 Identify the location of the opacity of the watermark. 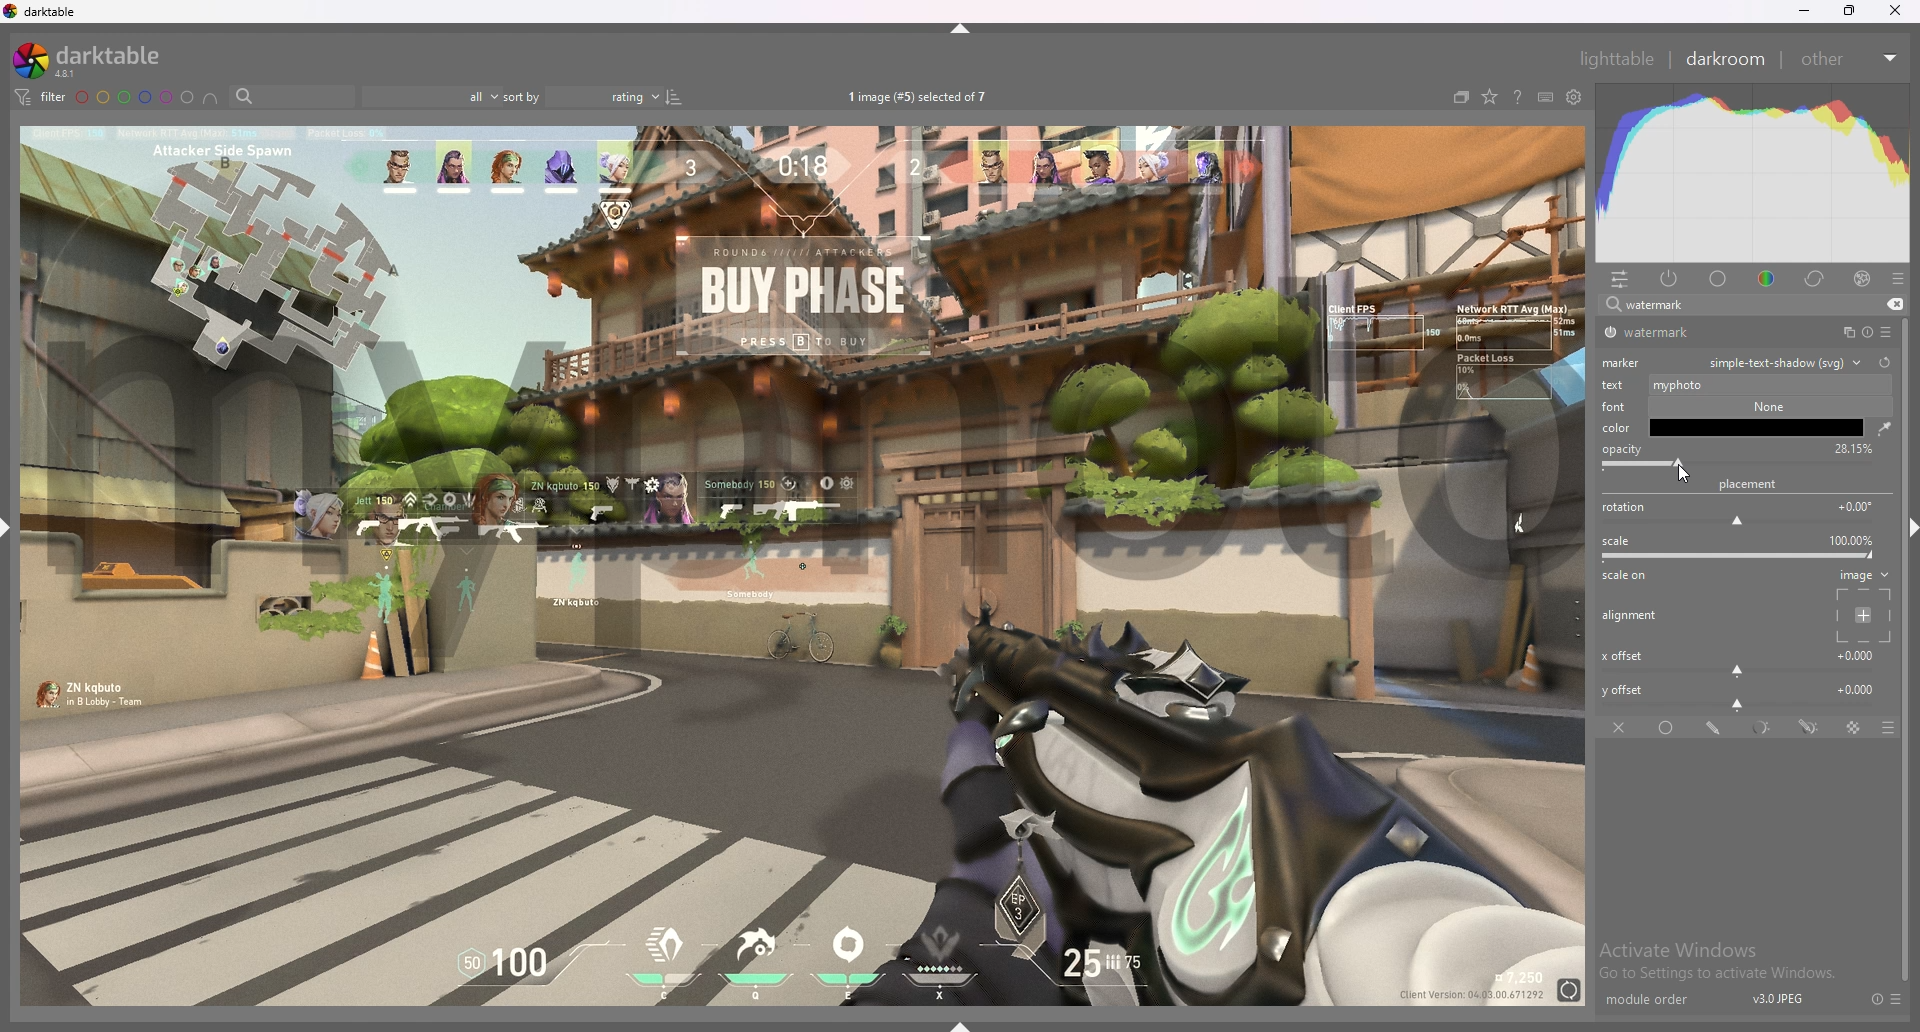
(1758, 488).